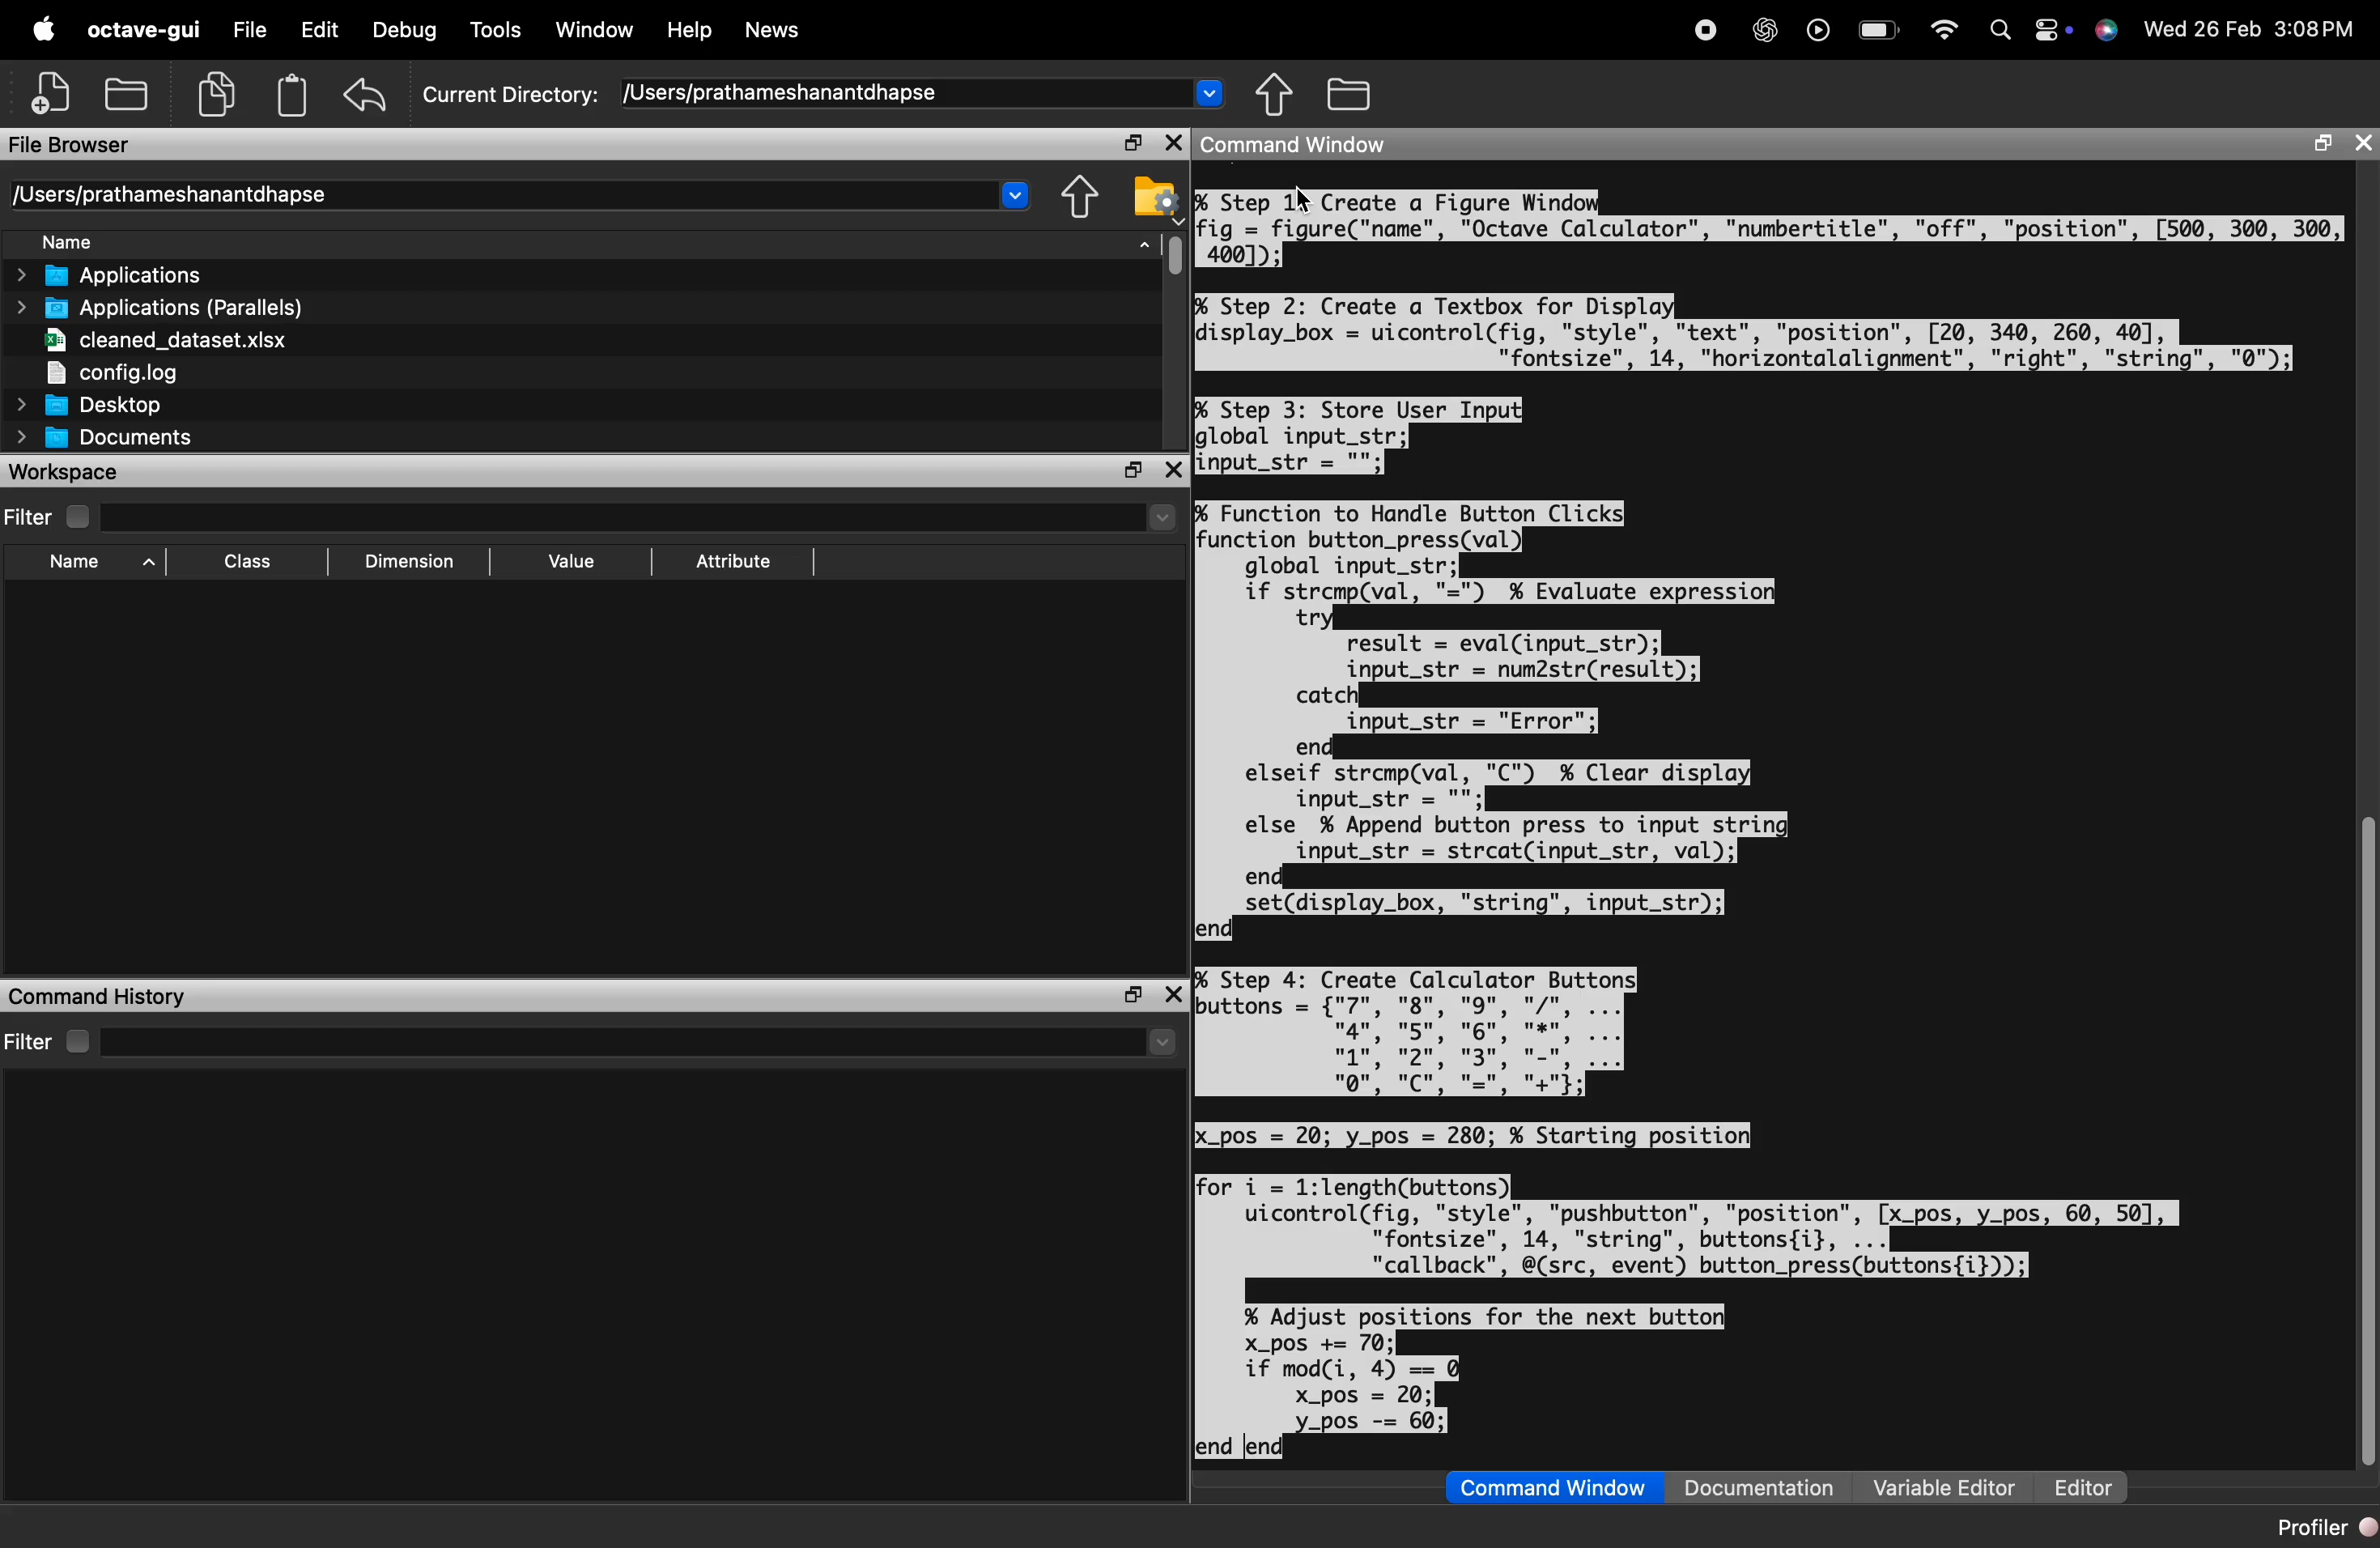 The height and width of the screenshot is (1548, 2380). Describe the element at coordinates (1769, 825) in the screenshot. I see `% Step 1X Create a Figure Windofig = figure("name", "Octave Calculator", "numbertitle", "off", "position", [500, 300, 300,4001);% Step 2: Create a Textbox for Displadisplay_box = uicontrol(fig, "style", "text", "position", [20, 340, 260, 40],"fontsize", 14, "horizontalalignment", "right", "string", "0");% Step 3: Store User Input]global input_str;input_str = "";% Function to Handle Button Clicksfunction button_press(val)global input_str;if strcmp(val, "=") % Evaluate expressioltrresult = eval(input_str);input_str = num2str(result);catch)input_str = "Error";endelseif strcmp(val, "C") % Clear display]input_str = "";else % Append button press to input stringinput_str = strcat(input_str, val);endset(display_box, "string", input_str);lend% Step 4: Create Calculator Buttons;buttons = {"7", "8", "9", "/". ...ng’ wgu mg wnqn’ wou mge’ ww’Irfor i = 1:1length(buttons))uicontrol(fig, "style", "pushbutton", "position", [x_pos, y_pos, 60, 507,"fontsize", 14, "string", buttons{i}, ..."callback", @(src, event) button_press(buttons{i}));% Adjust positions for the next button)X_pos += 70;if mod(i, 4) == 0x_pos = 20;_pos -= 60;end end` at that location.